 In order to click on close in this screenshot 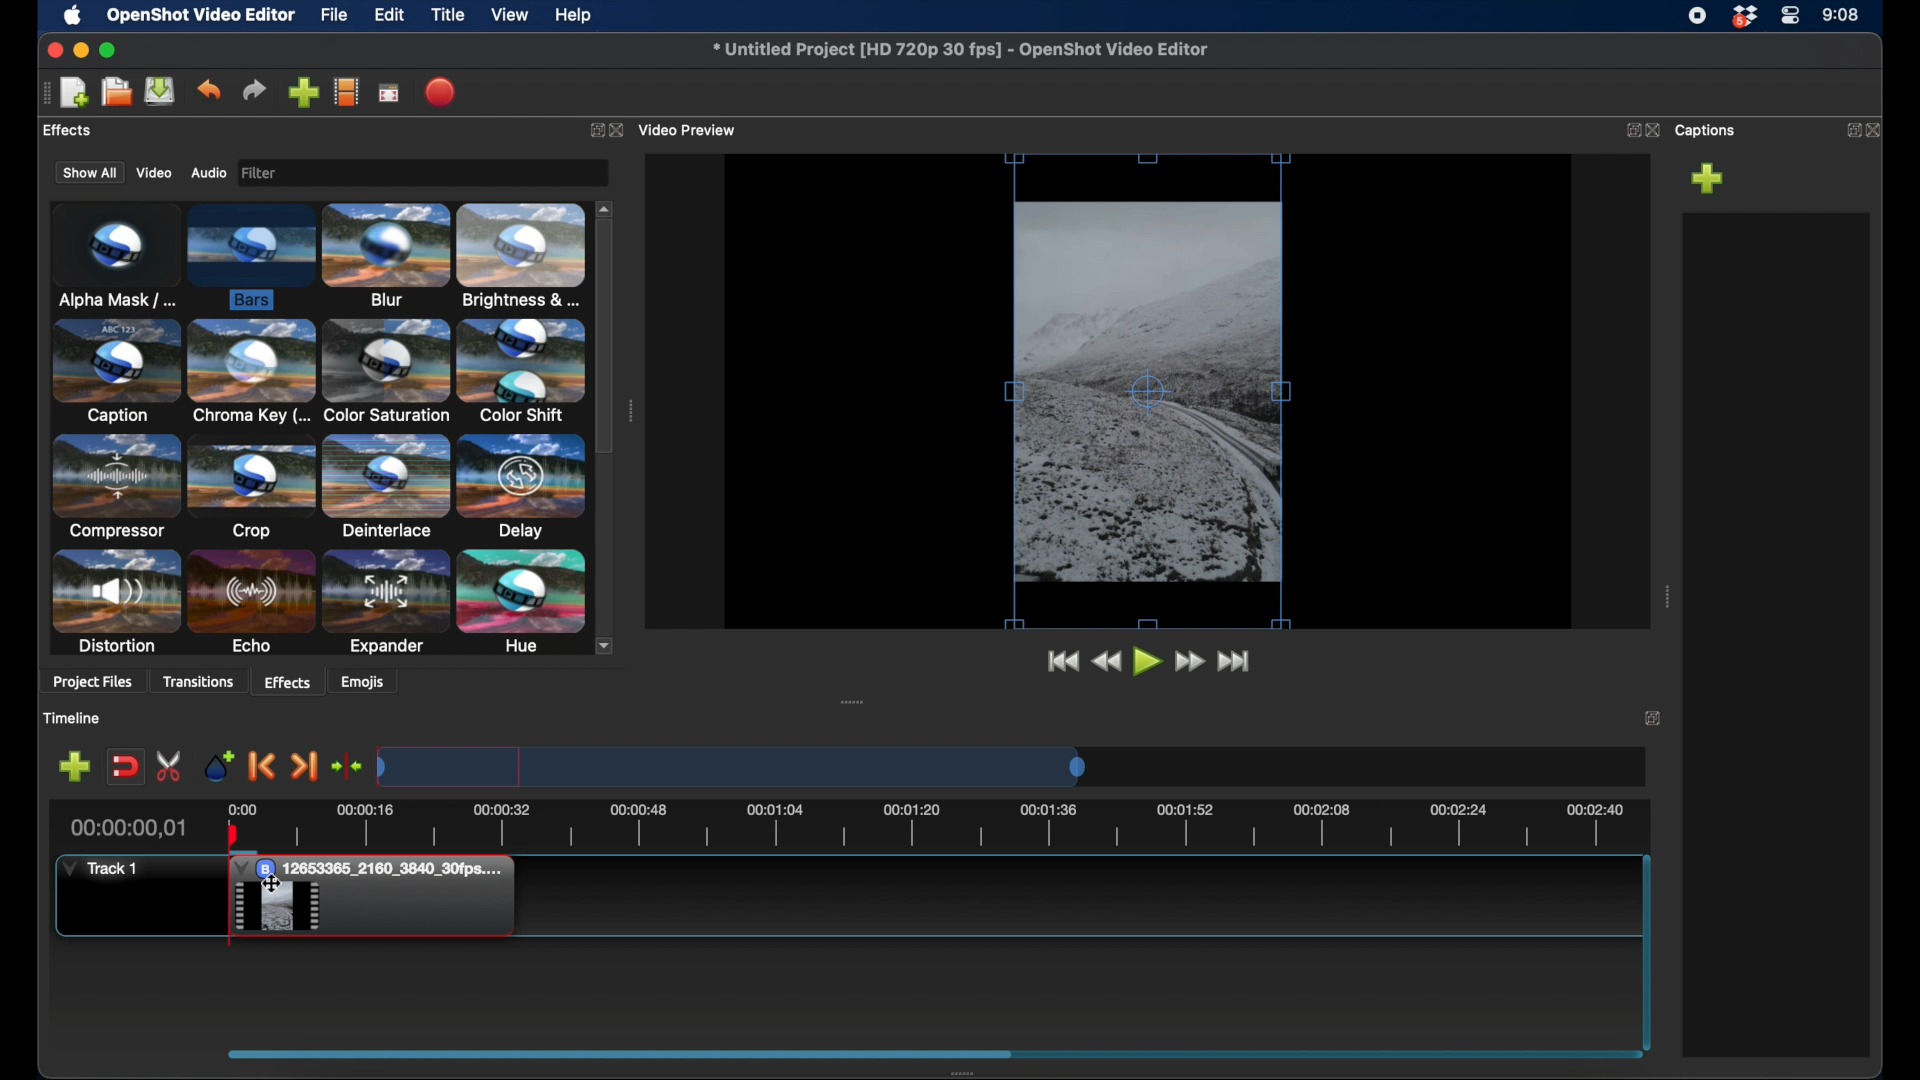, I will do `click(1878, 128)`.